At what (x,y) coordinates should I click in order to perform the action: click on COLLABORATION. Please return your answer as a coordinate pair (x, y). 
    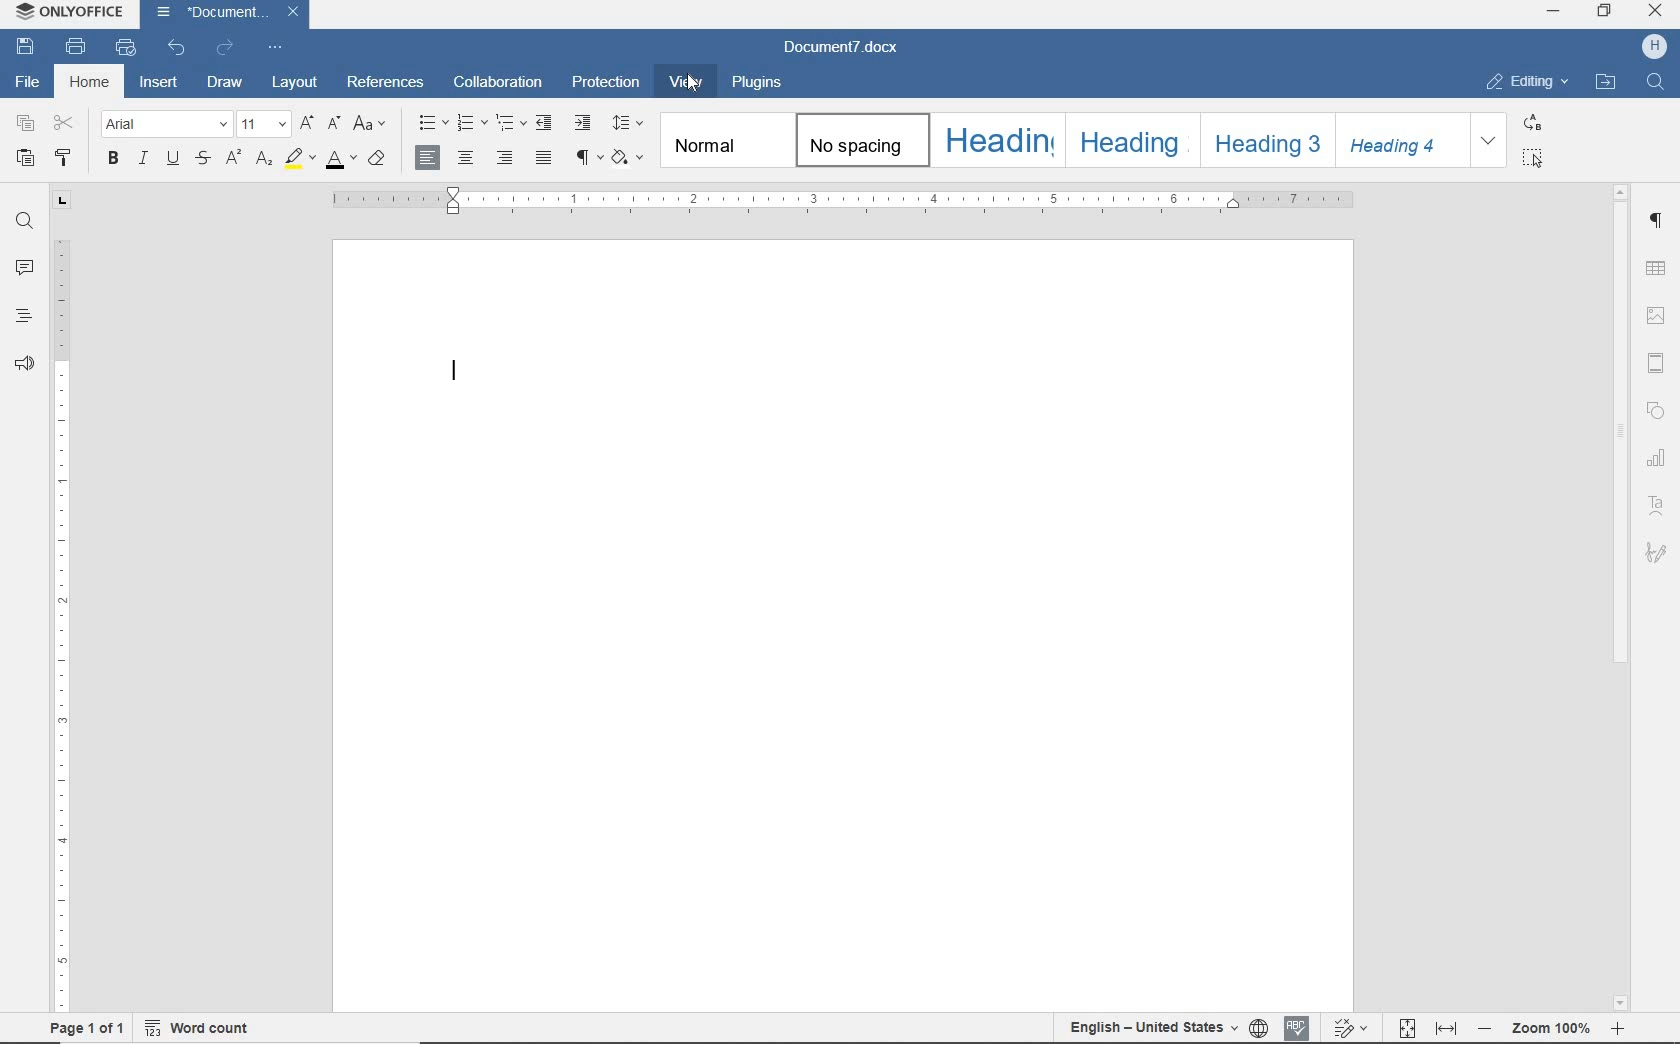
    Looking at the image, I should click on (498, 83).